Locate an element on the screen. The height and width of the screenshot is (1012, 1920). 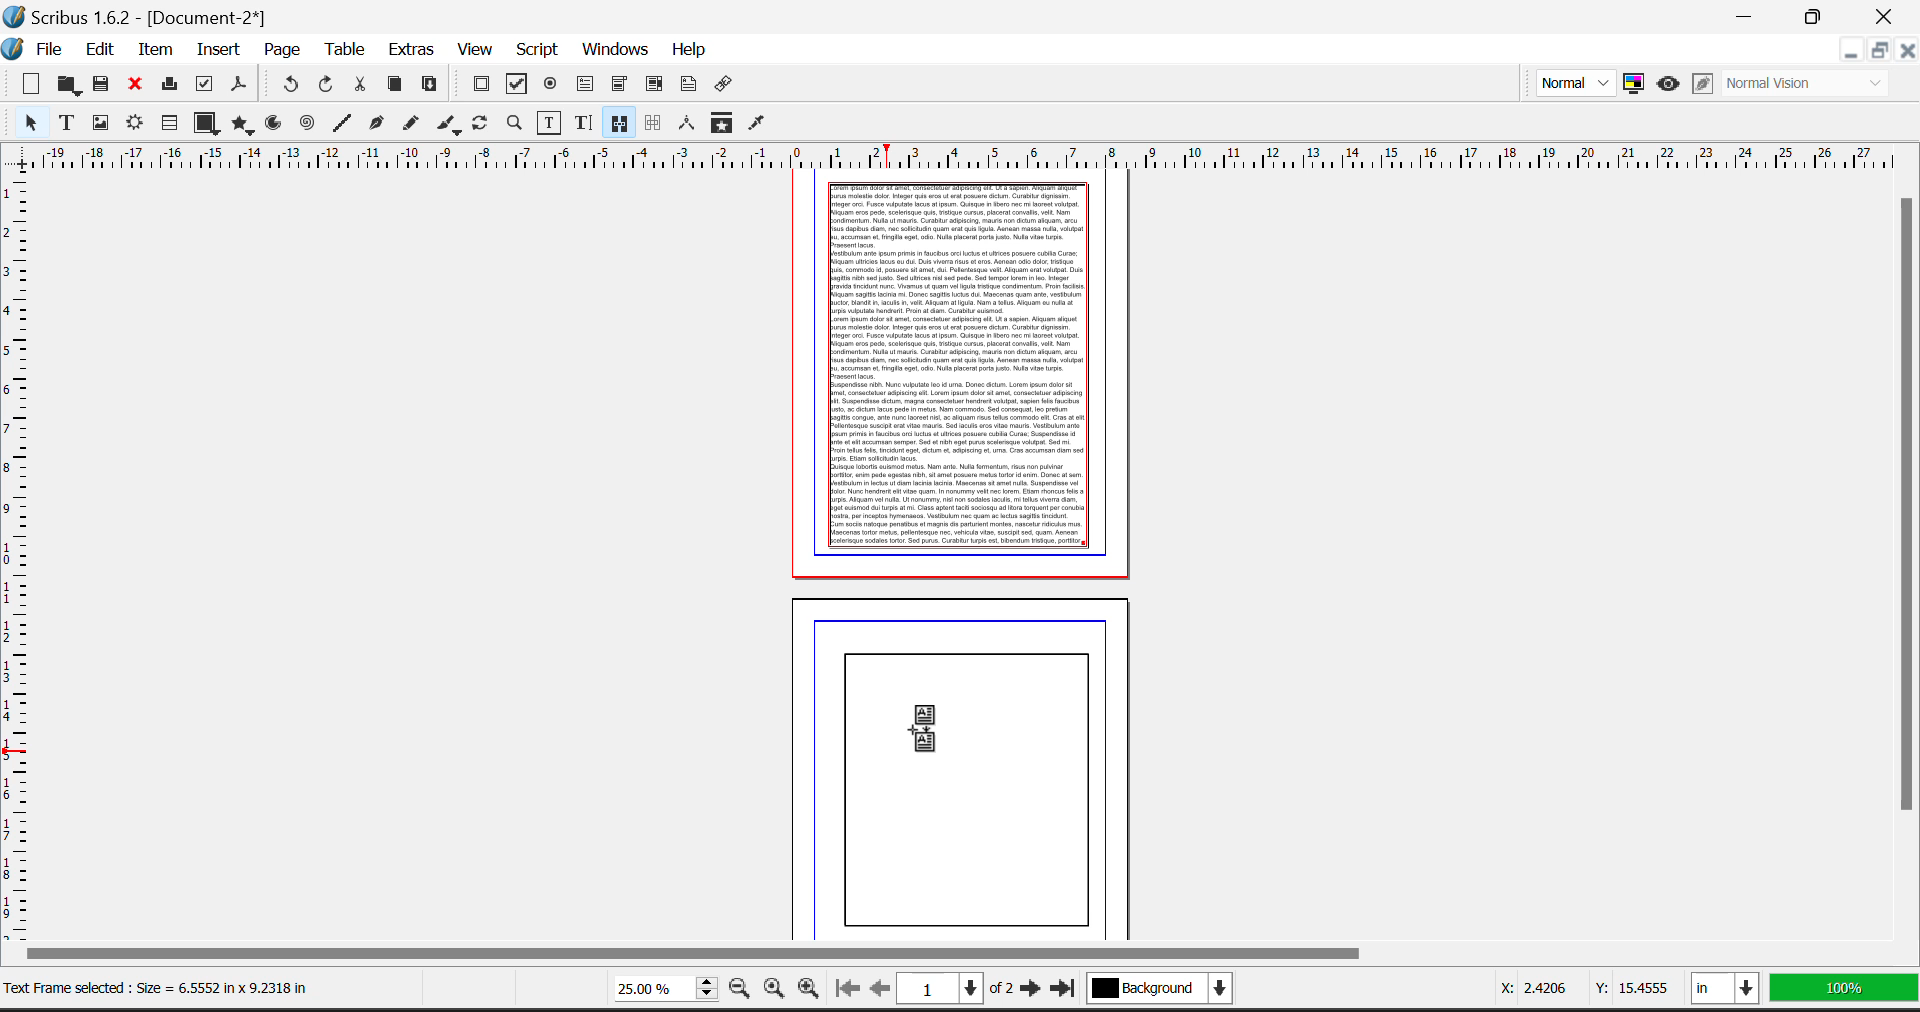
Insert is located at coordinates (217, 47).